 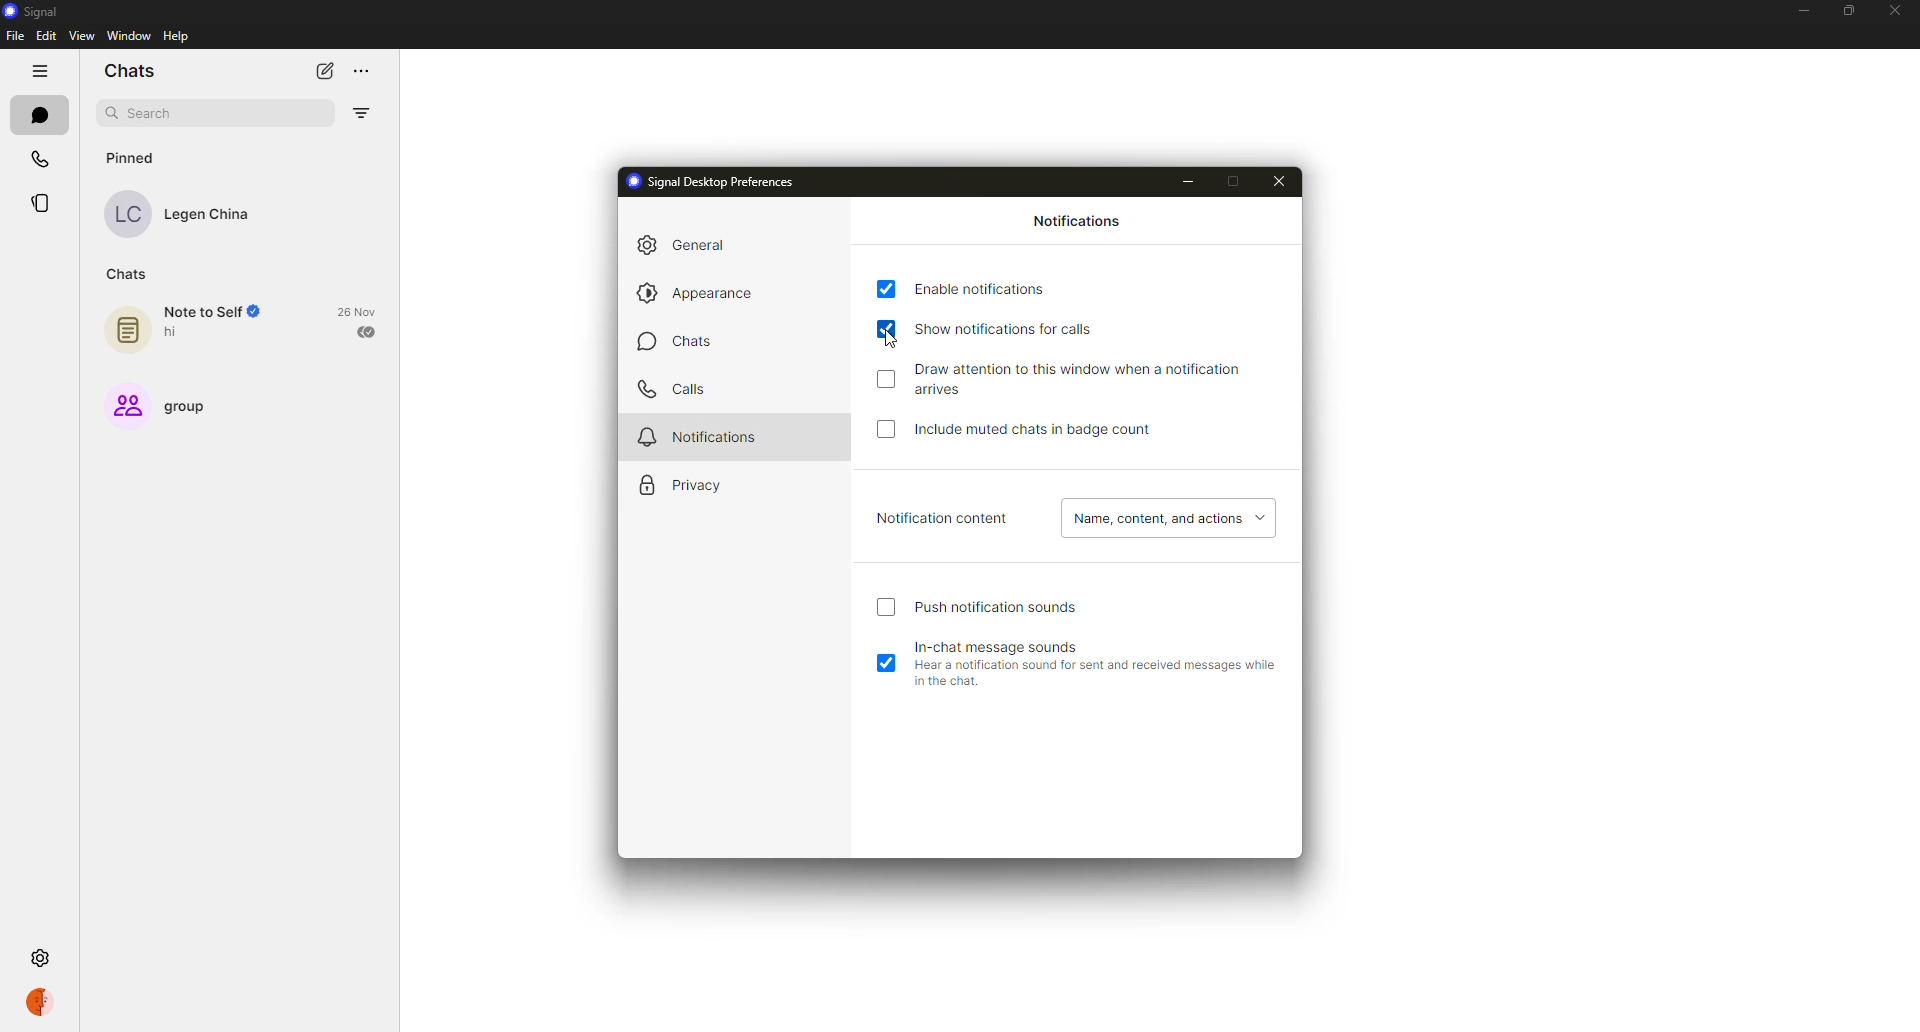 I want to click on draw attention to this window when notification arrives, so click(x=1092, y=377).